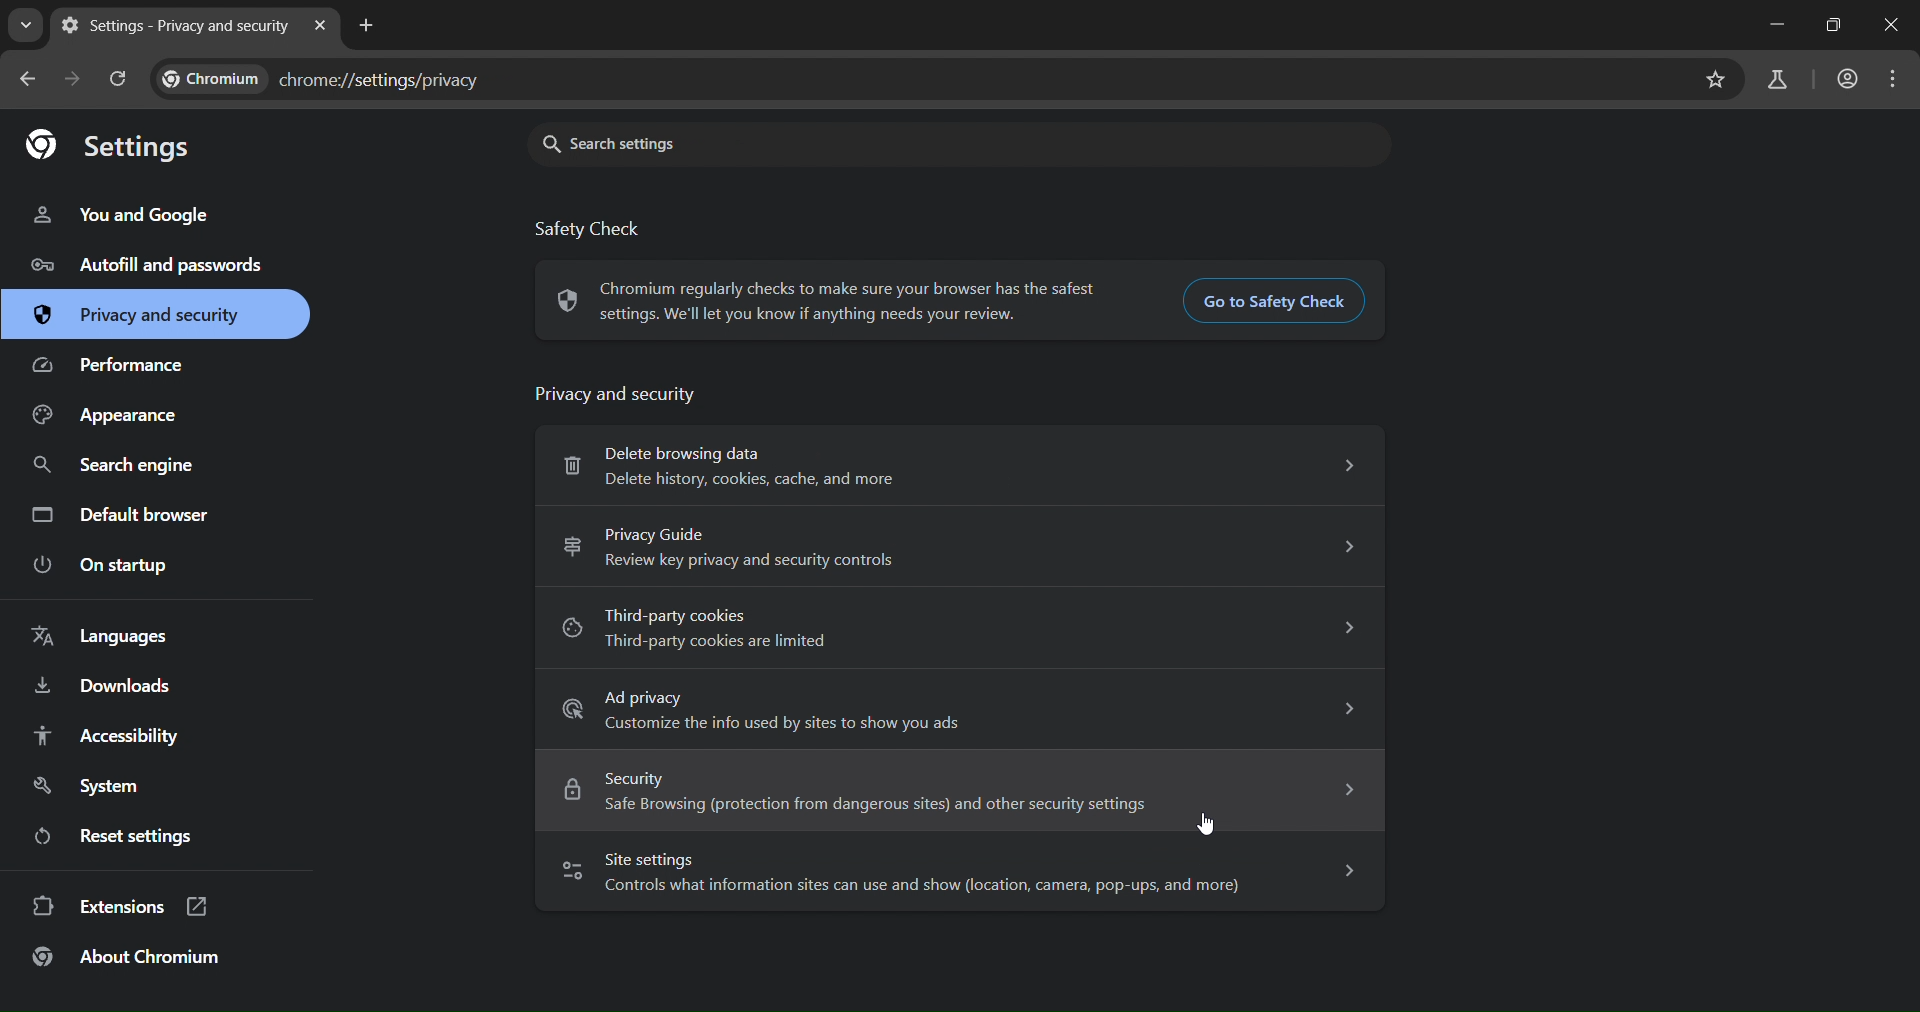 The height and width of the screenshot is (1012, 1920). Describe the element at coordinates (1714, 82) in the screenshot. I see `bookmark pages` at that location.